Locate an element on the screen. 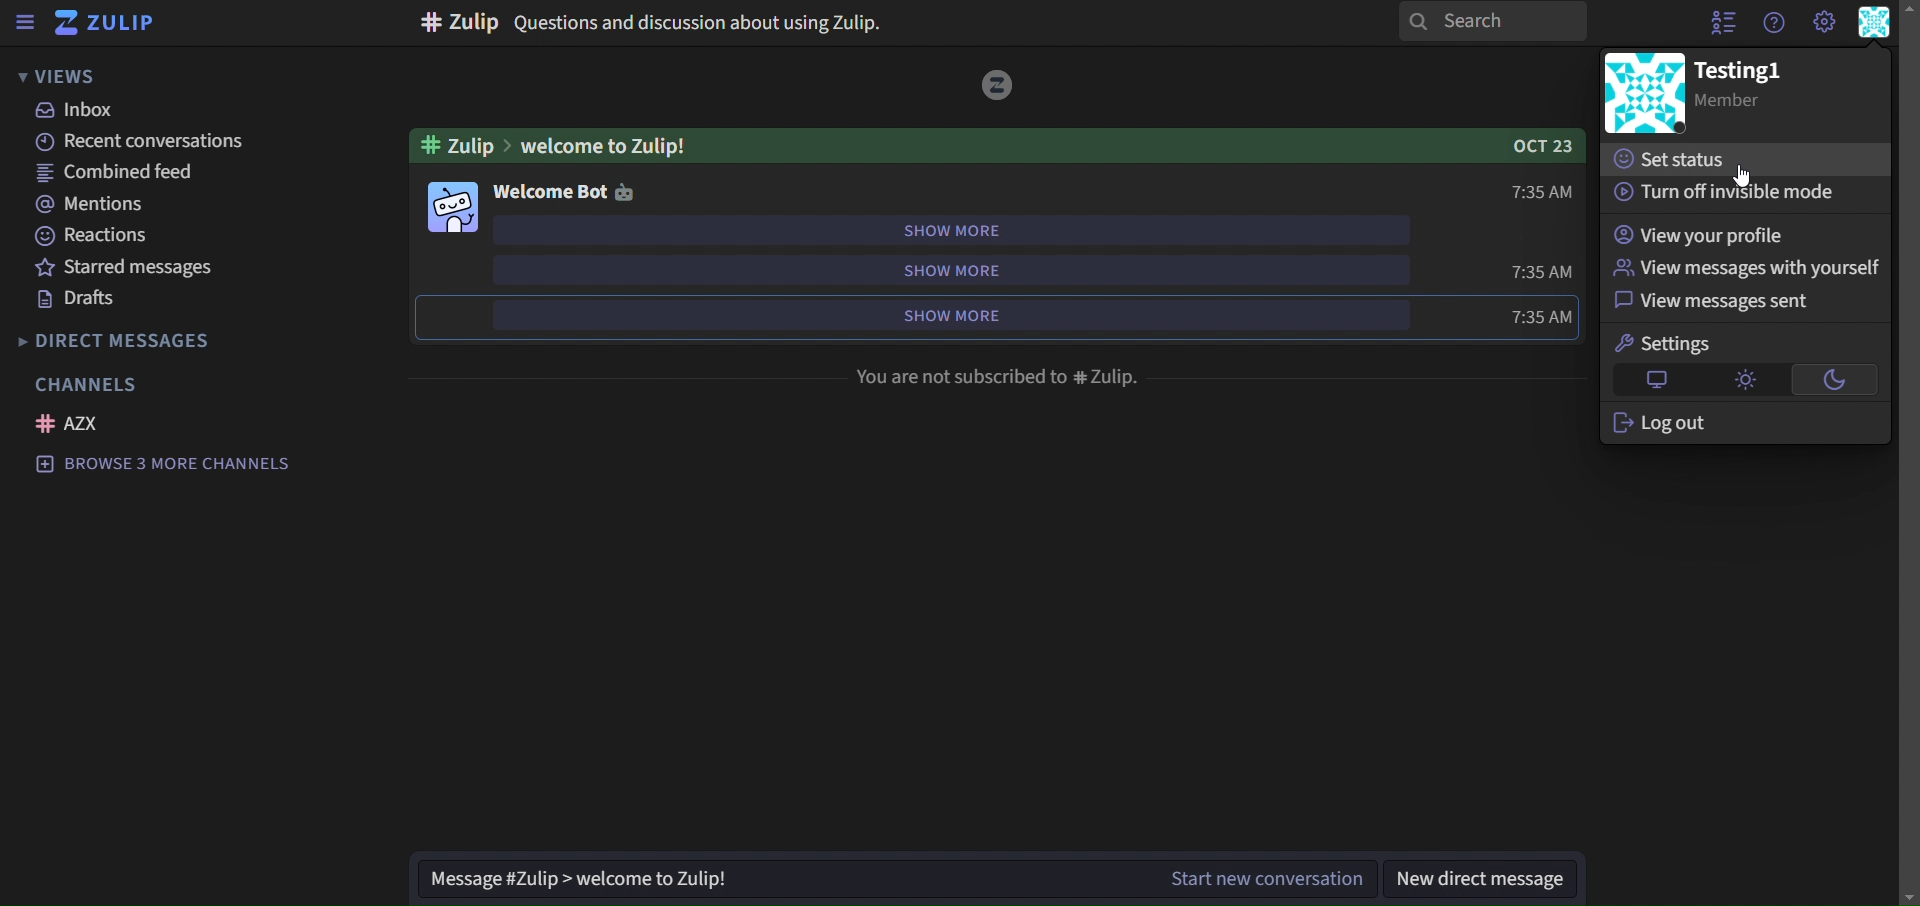  Testing1 is located at coordinates (1745, 92).